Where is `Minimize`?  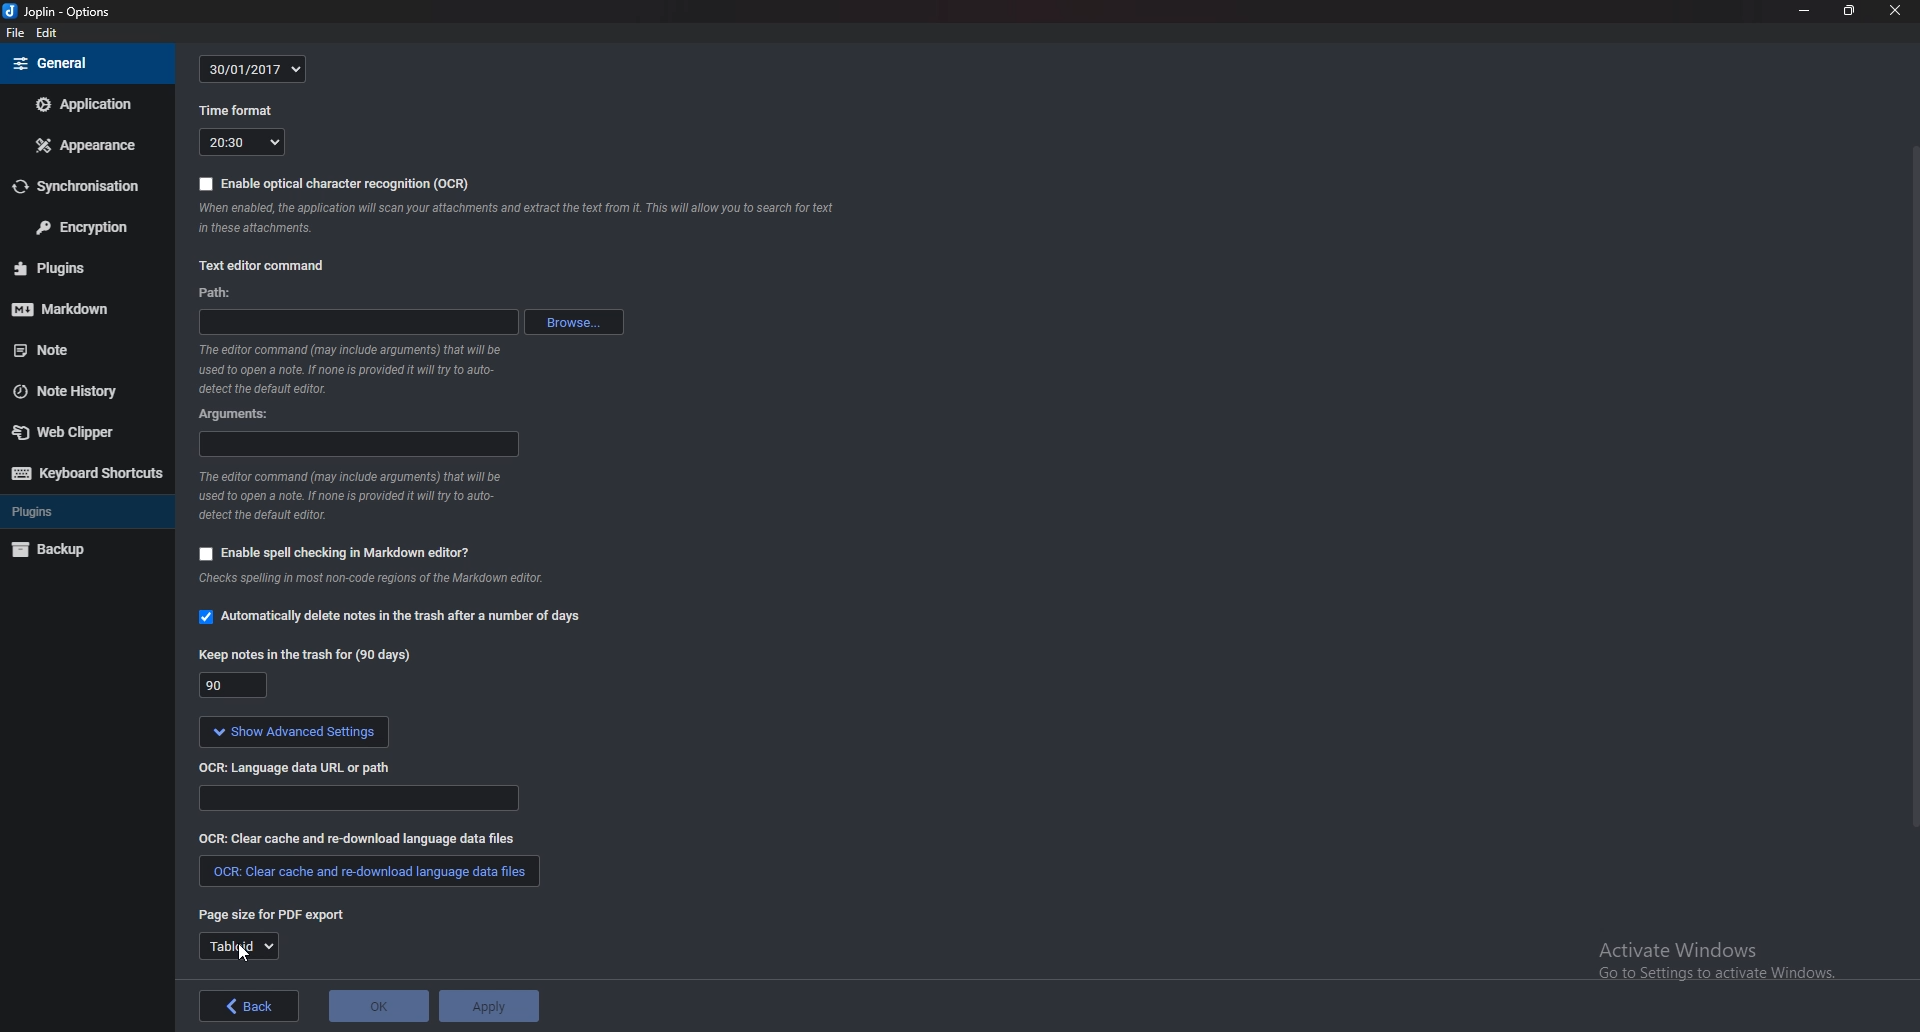 Minimize is located at coordinates (1806, 11).